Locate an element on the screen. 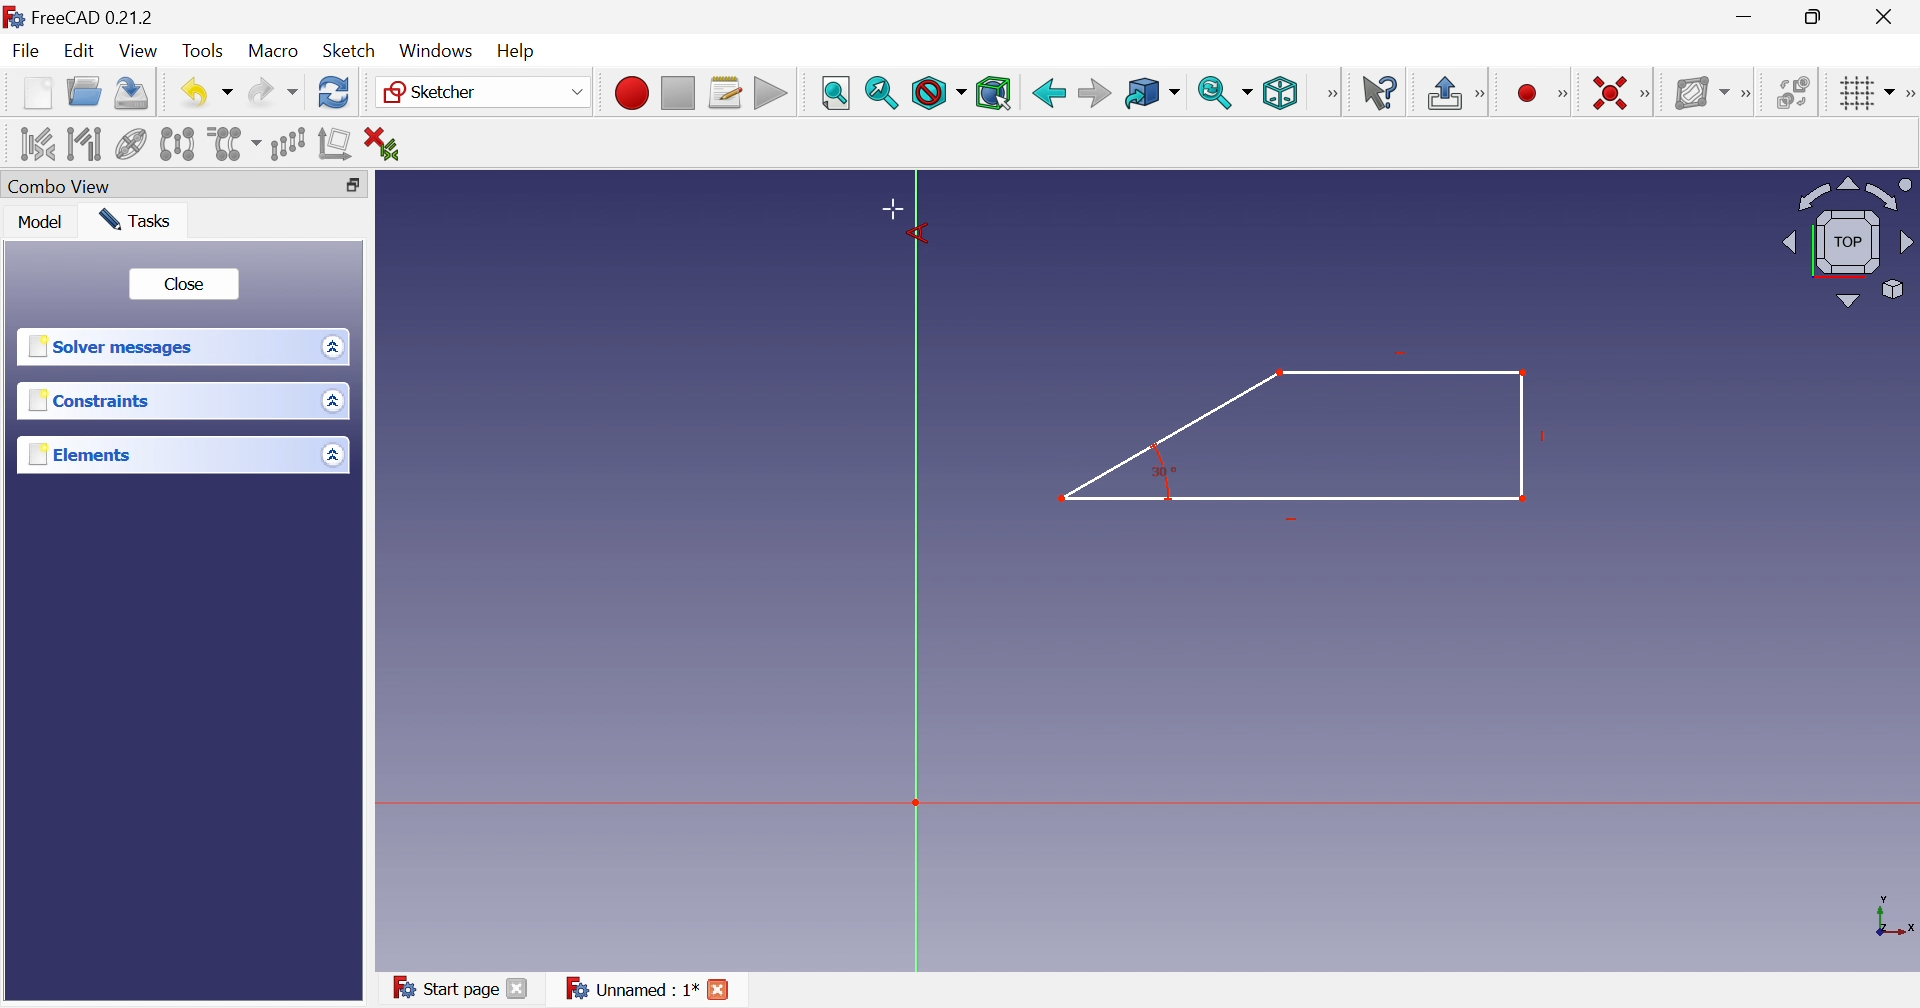  Drop Down is located at coordinates (331, 454).